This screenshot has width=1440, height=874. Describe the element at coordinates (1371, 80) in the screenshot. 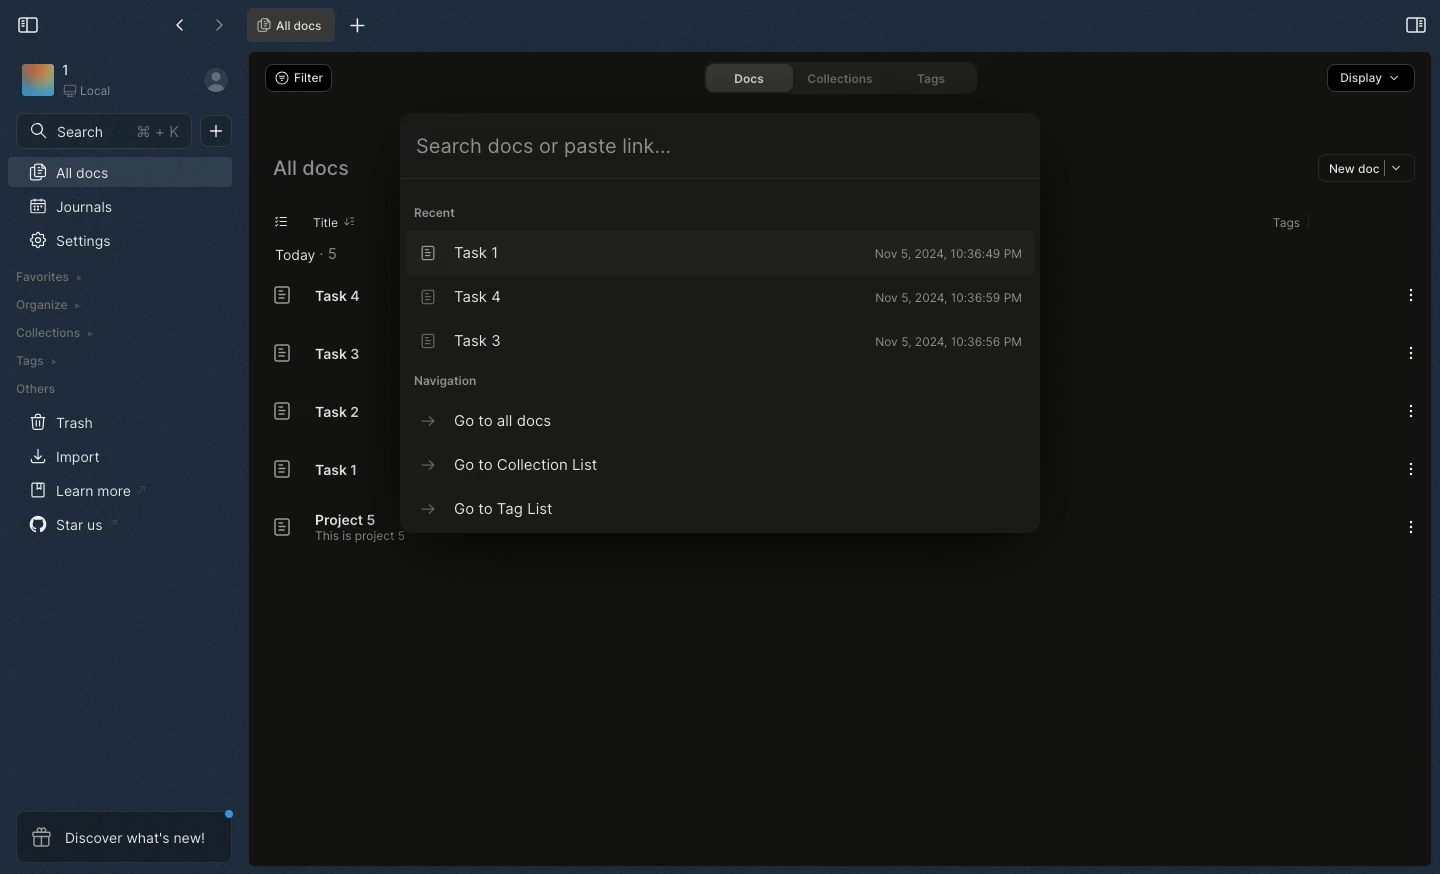

I see `Display` at that location.